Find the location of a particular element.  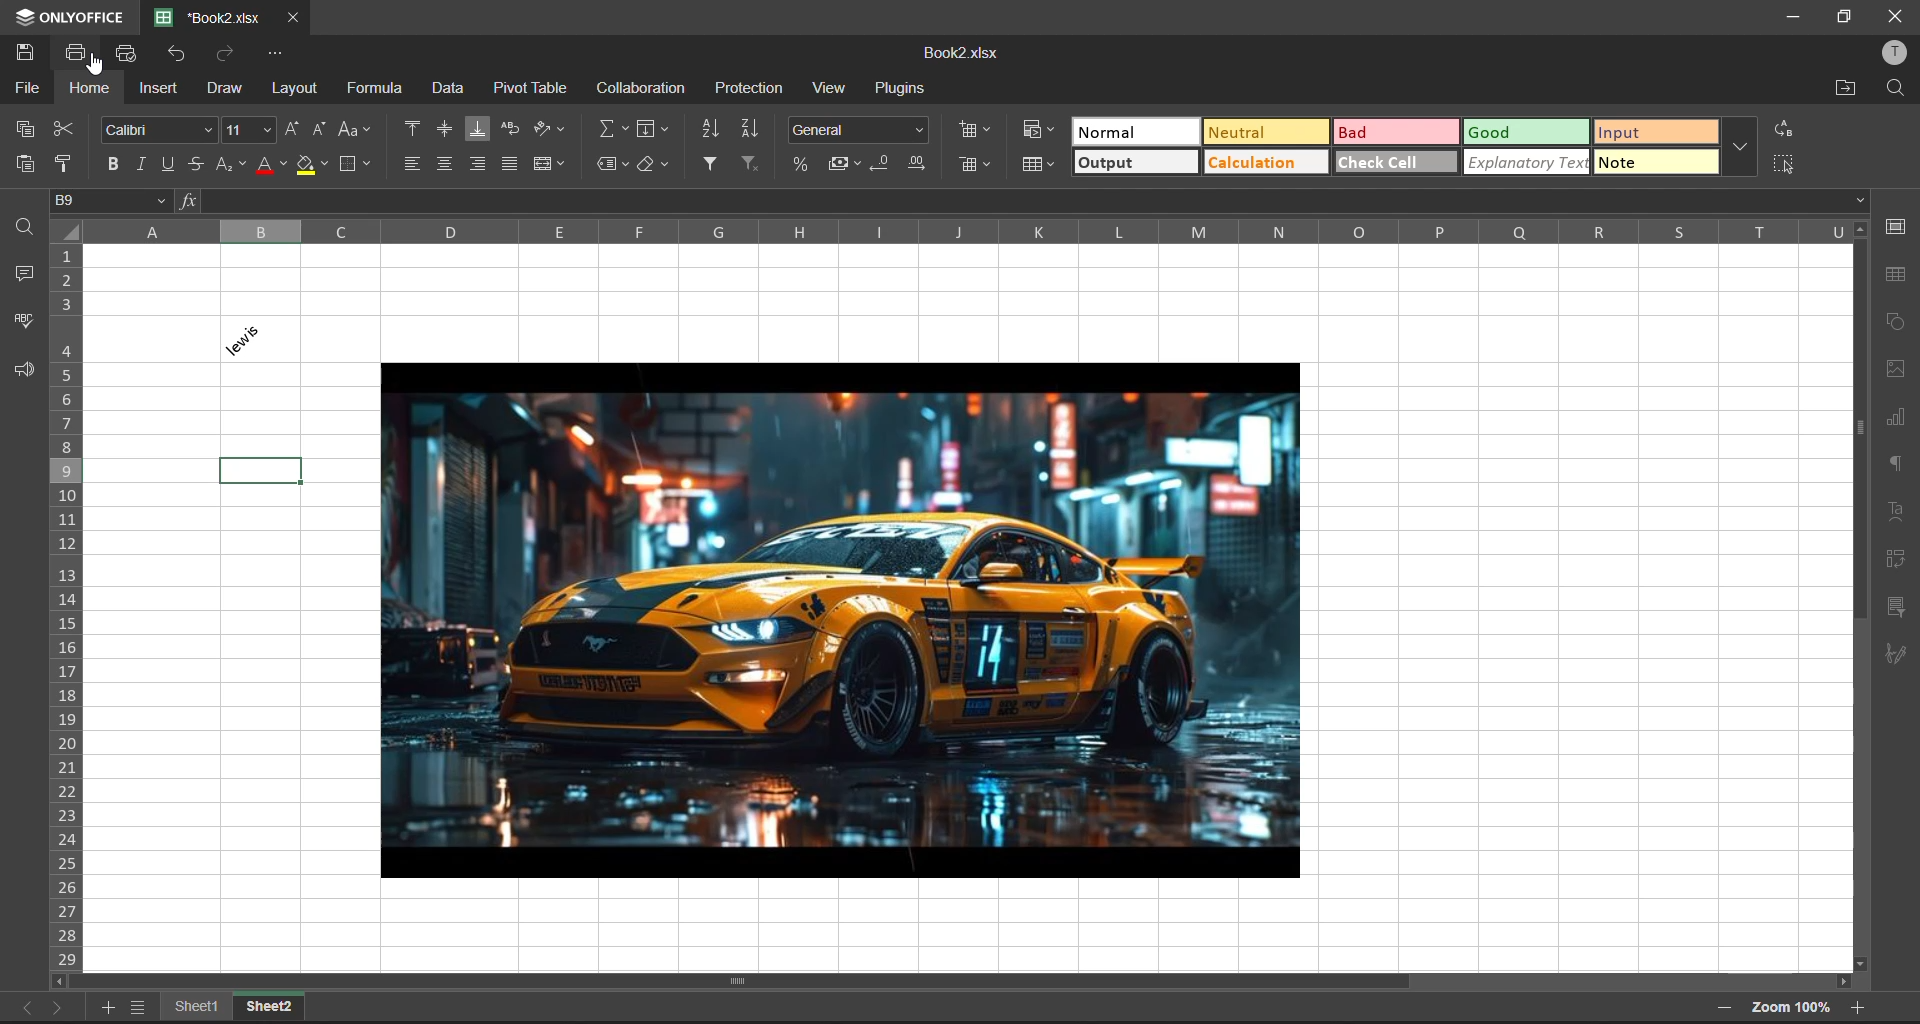

align center is located at coordinates (443, 166).